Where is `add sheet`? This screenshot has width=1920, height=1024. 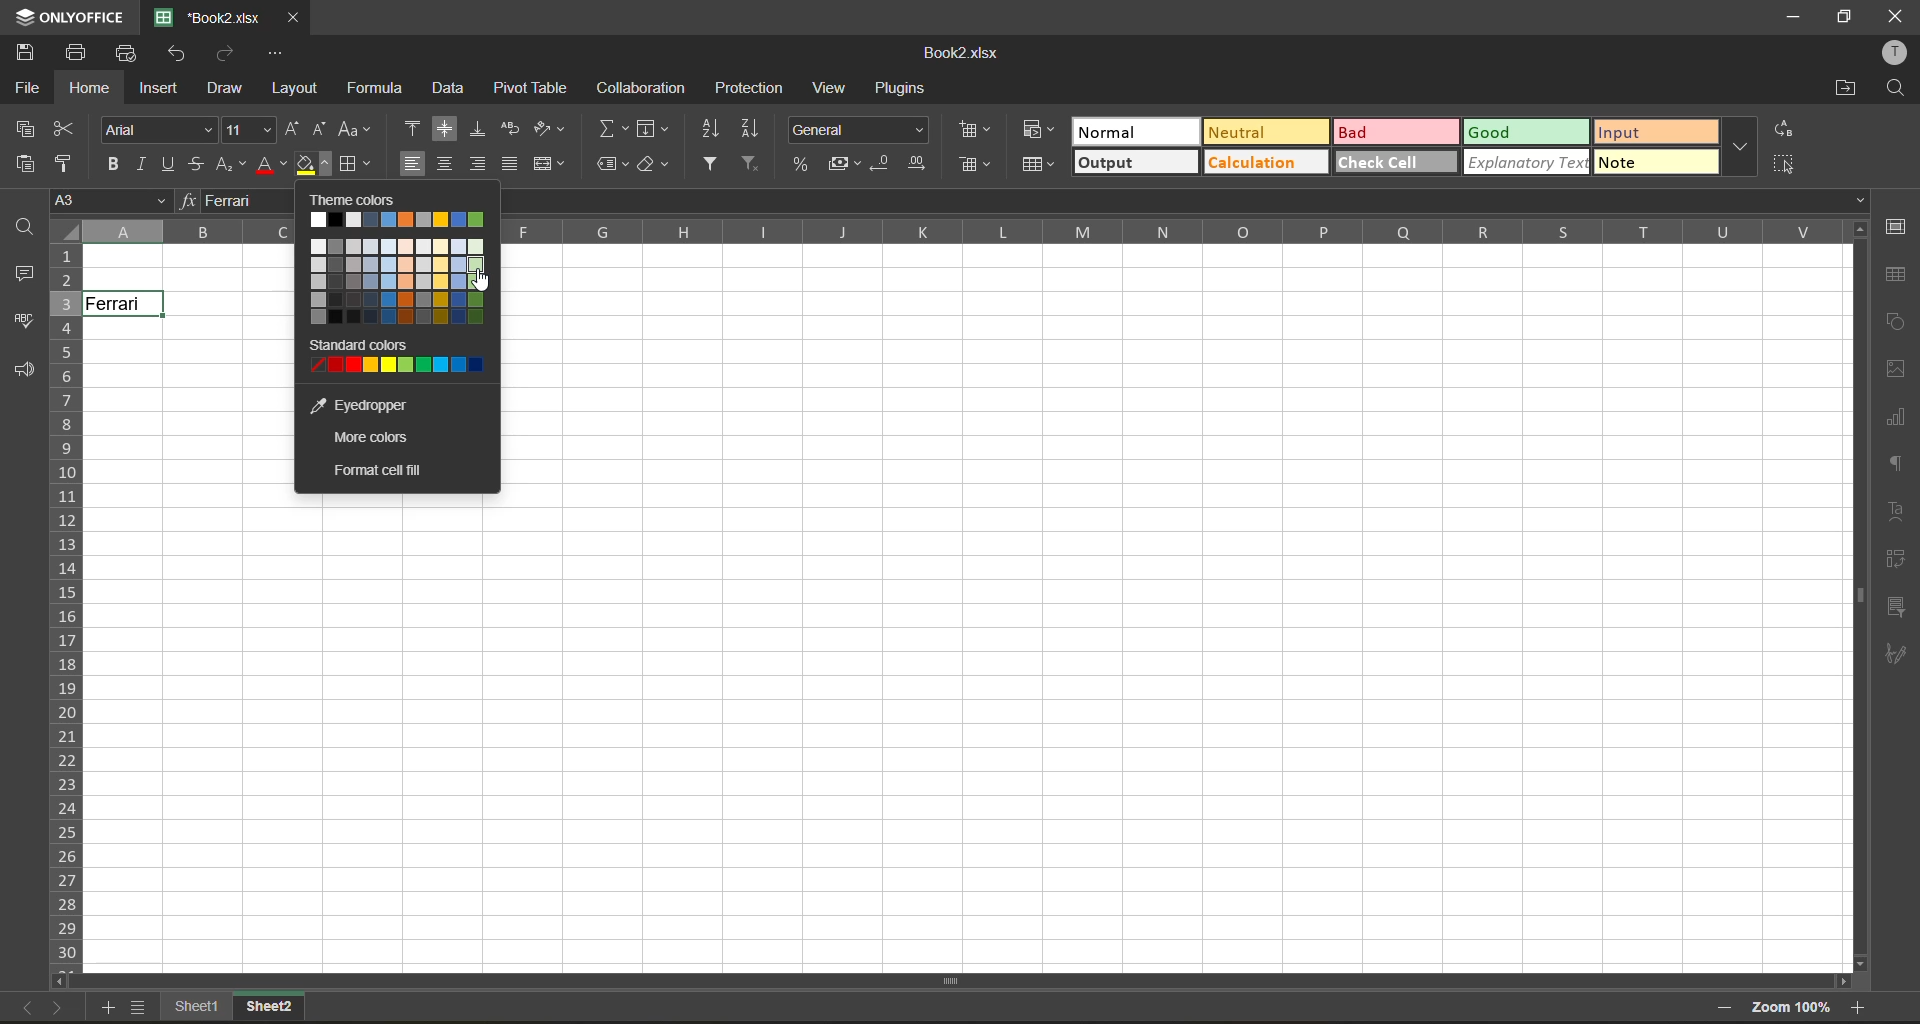
add sheet is located at coordinates (102, 1009).